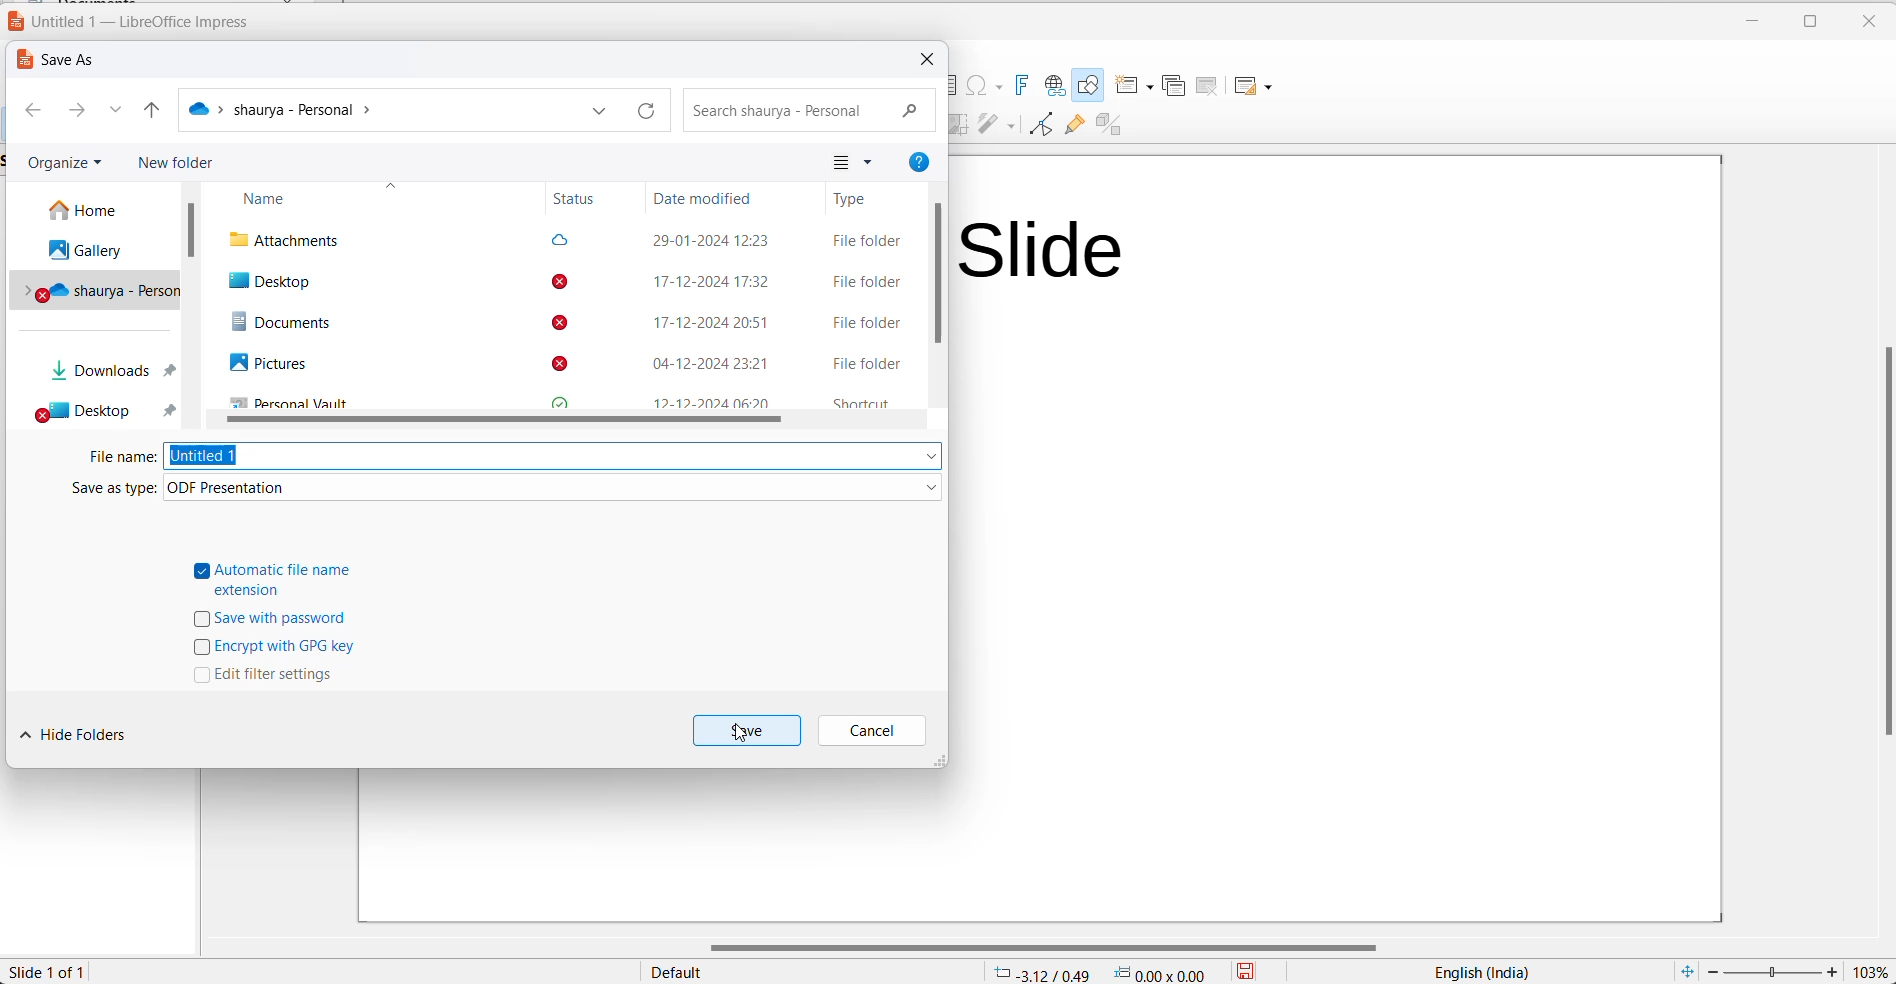  What do you see at coordinates (998, 127) in the screenshot?
I see `filters` at bounding box center [998, 127].